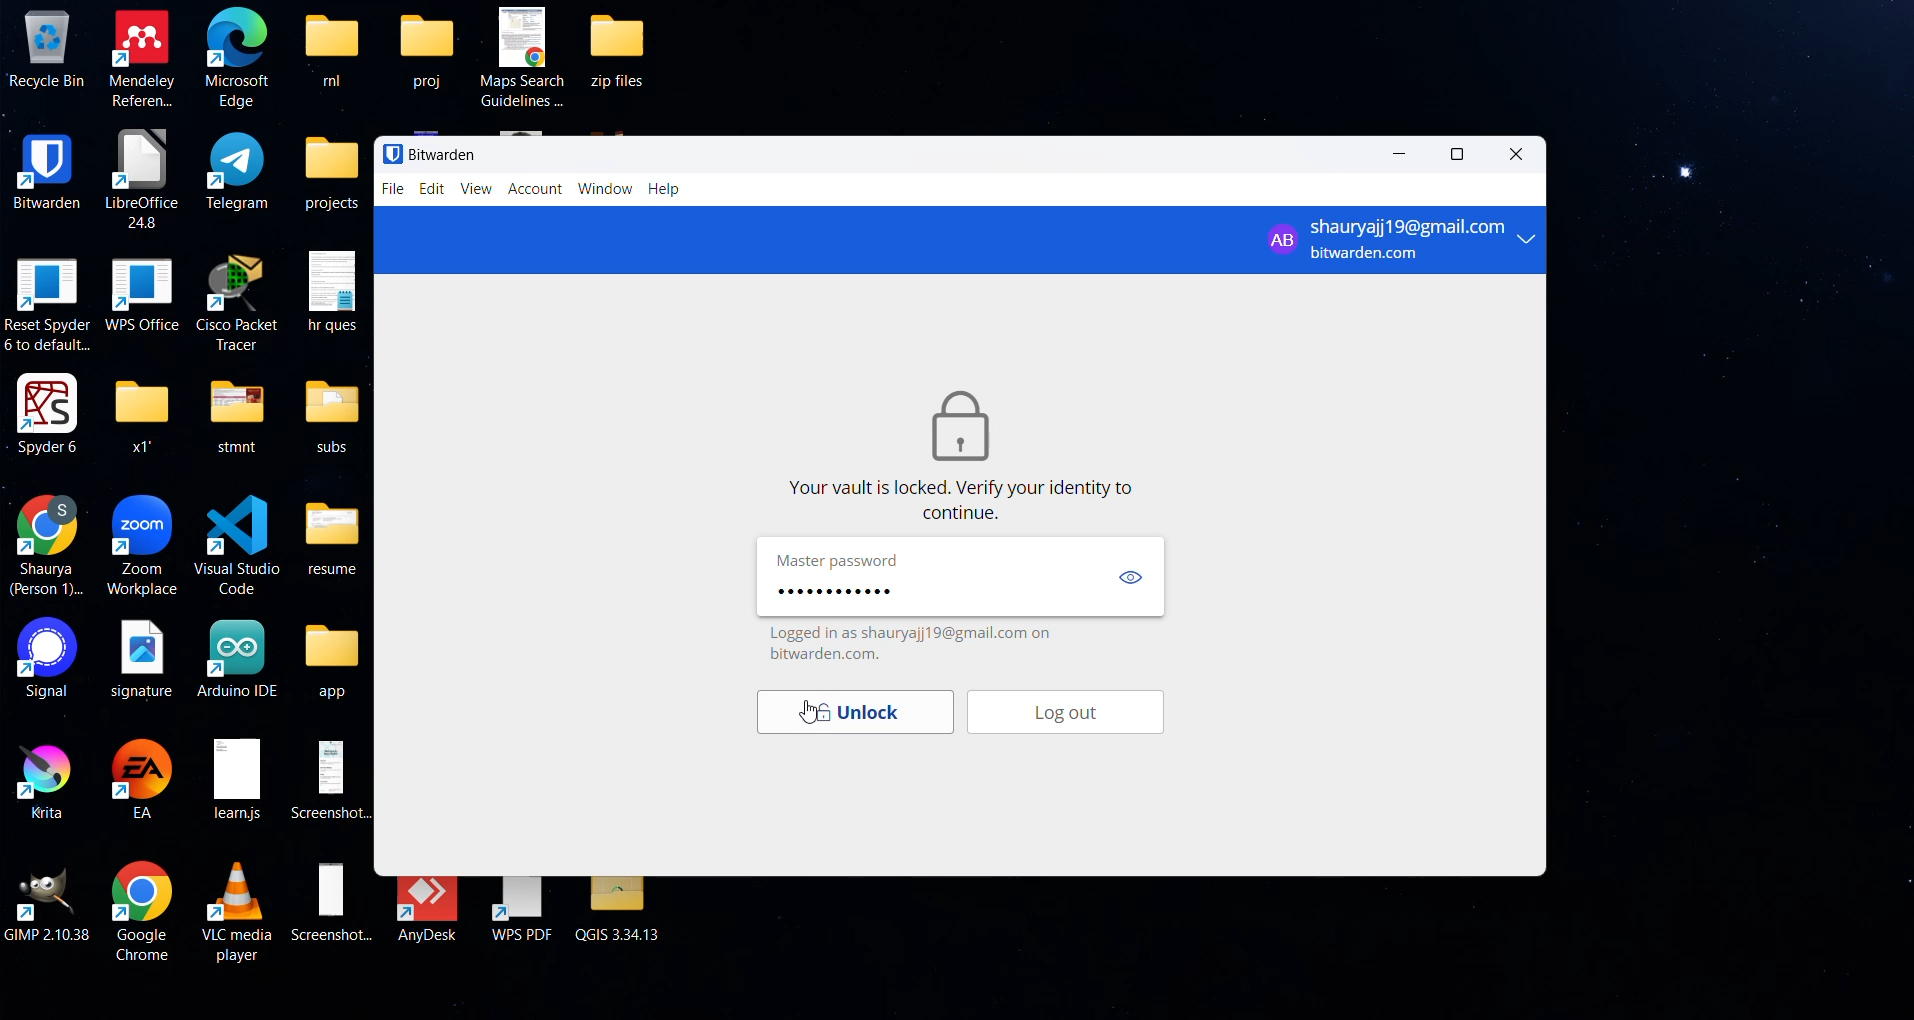  Describe the element at coordinates (430, 910) in the screenshot. I see `AnyDesk` at that location.